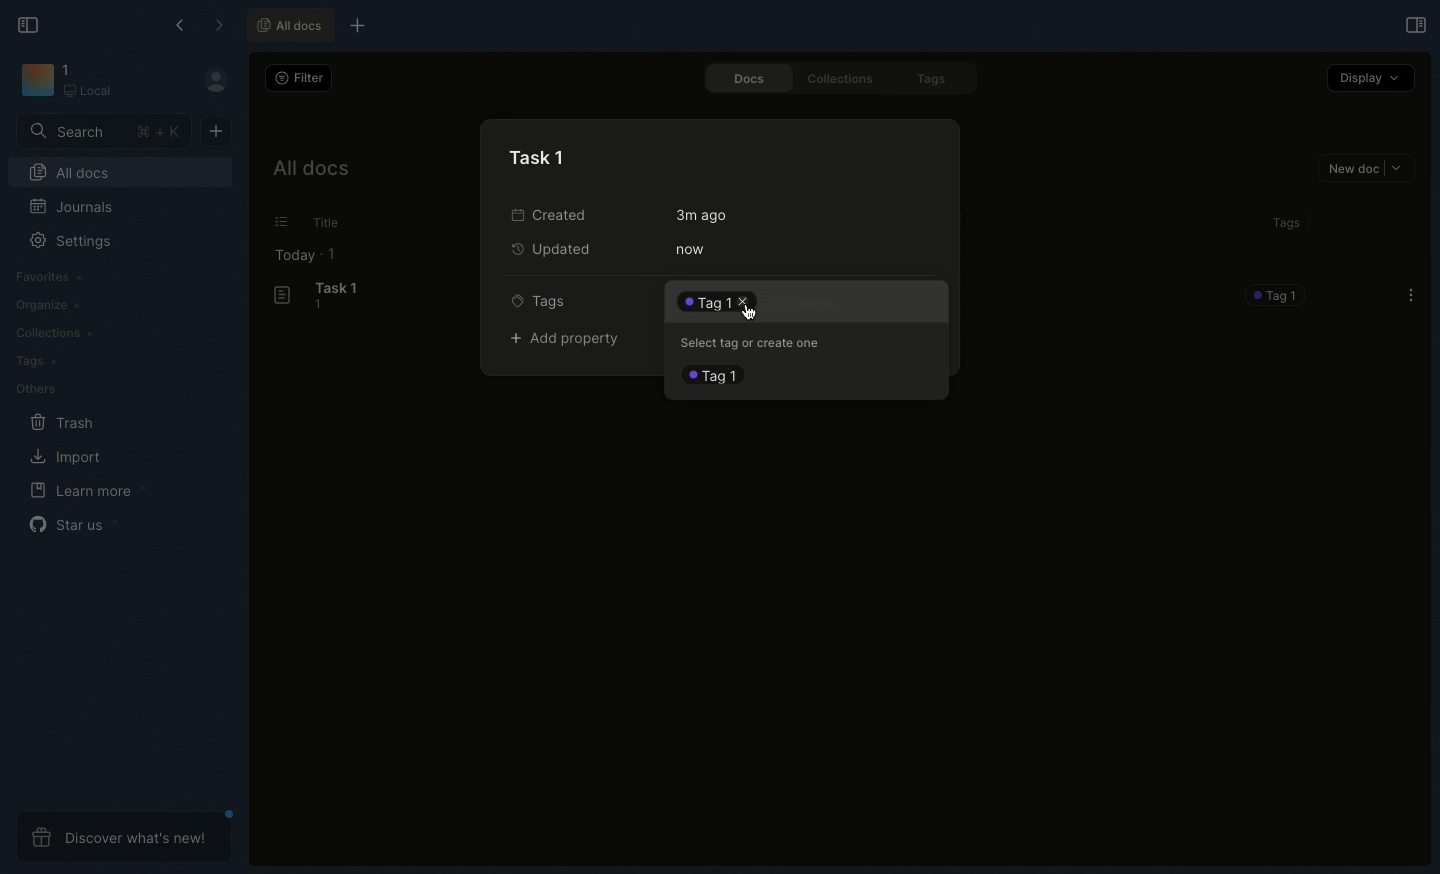 The image size is (1440, 874). Describe the element at coordinates (705, 215) in the screenshot. I see `3m ago` at that location.